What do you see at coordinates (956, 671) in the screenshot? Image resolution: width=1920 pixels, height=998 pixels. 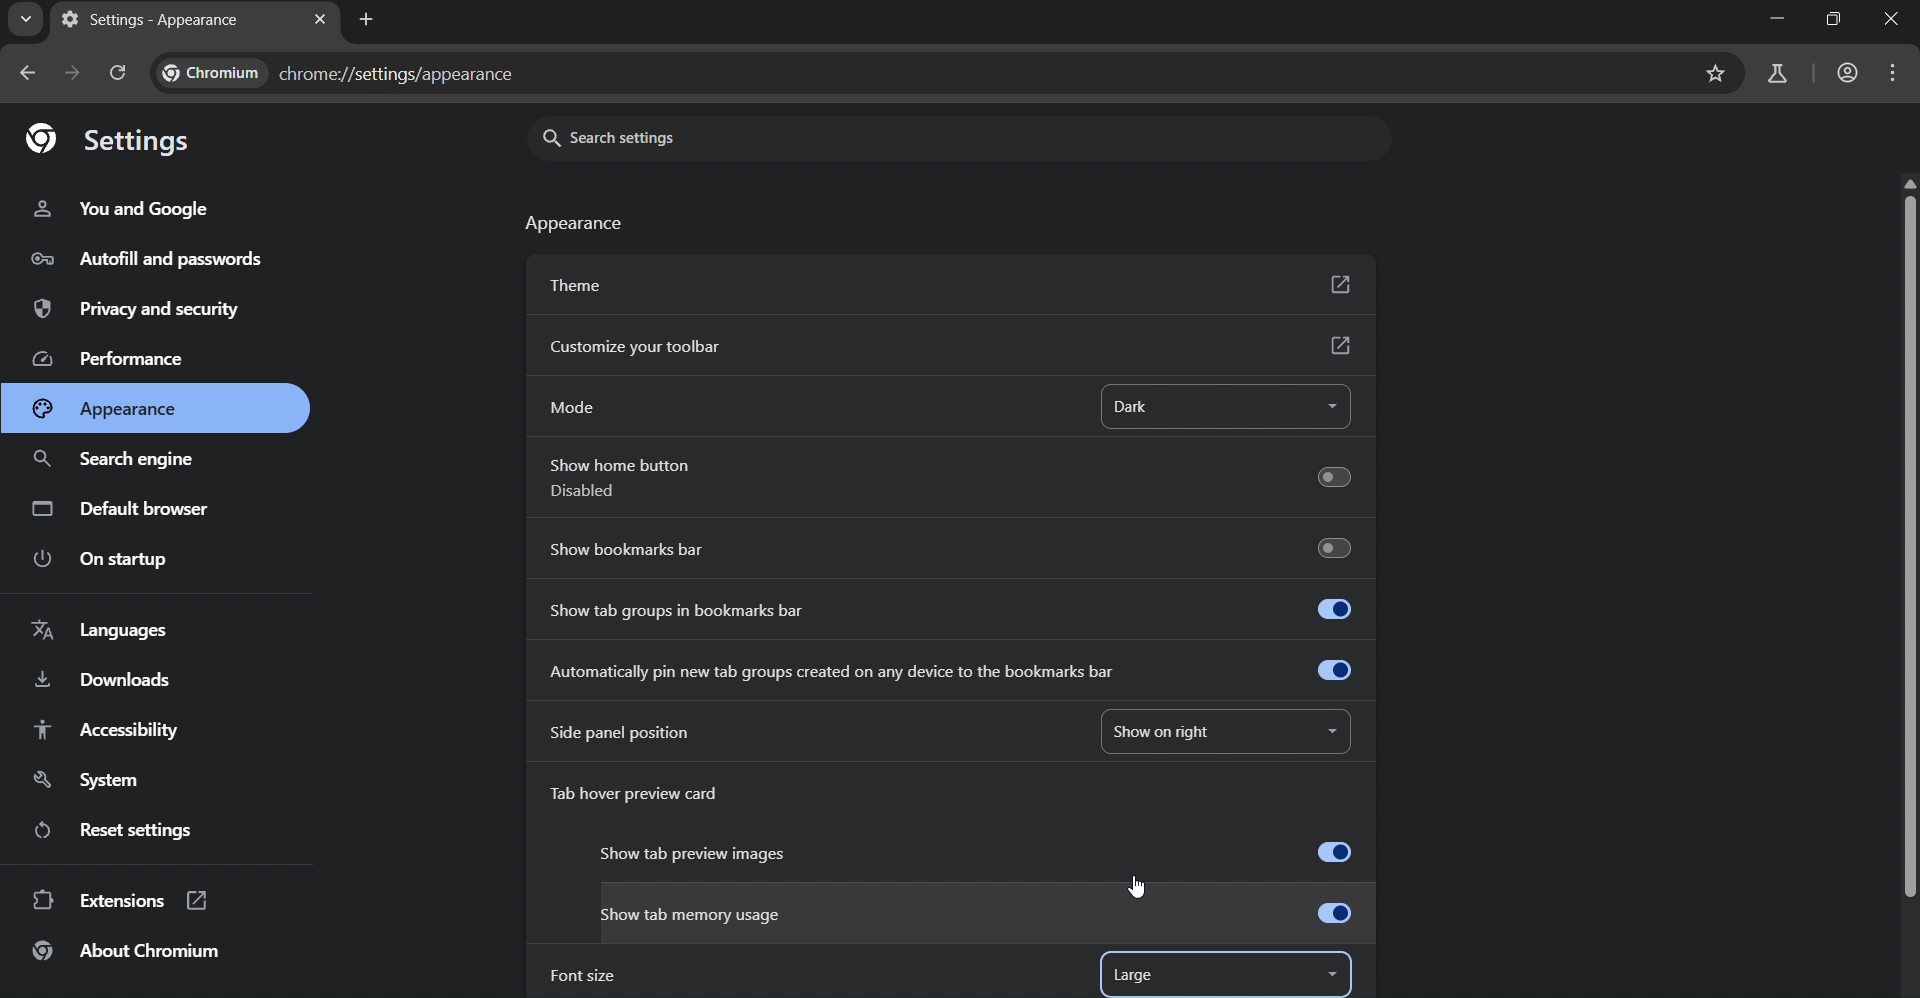 I see `automatically pin new tab created on any device to the bookmarks bar` at bounding box center [956, 671].